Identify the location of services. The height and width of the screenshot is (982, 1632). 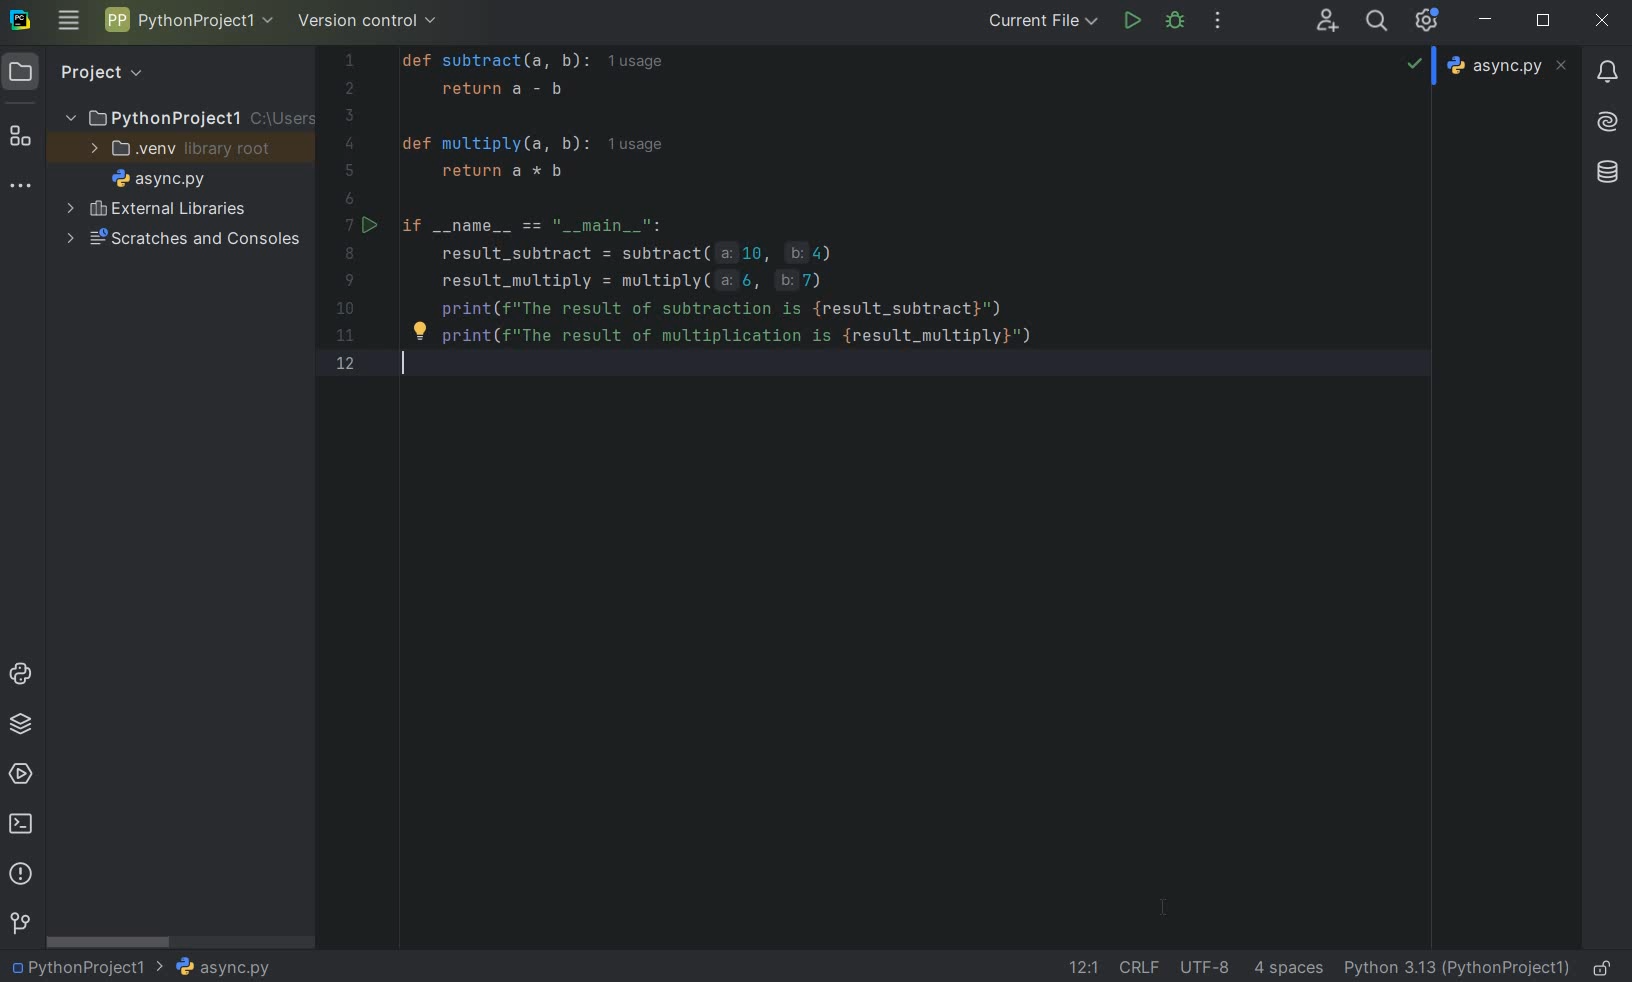
(23, 773).